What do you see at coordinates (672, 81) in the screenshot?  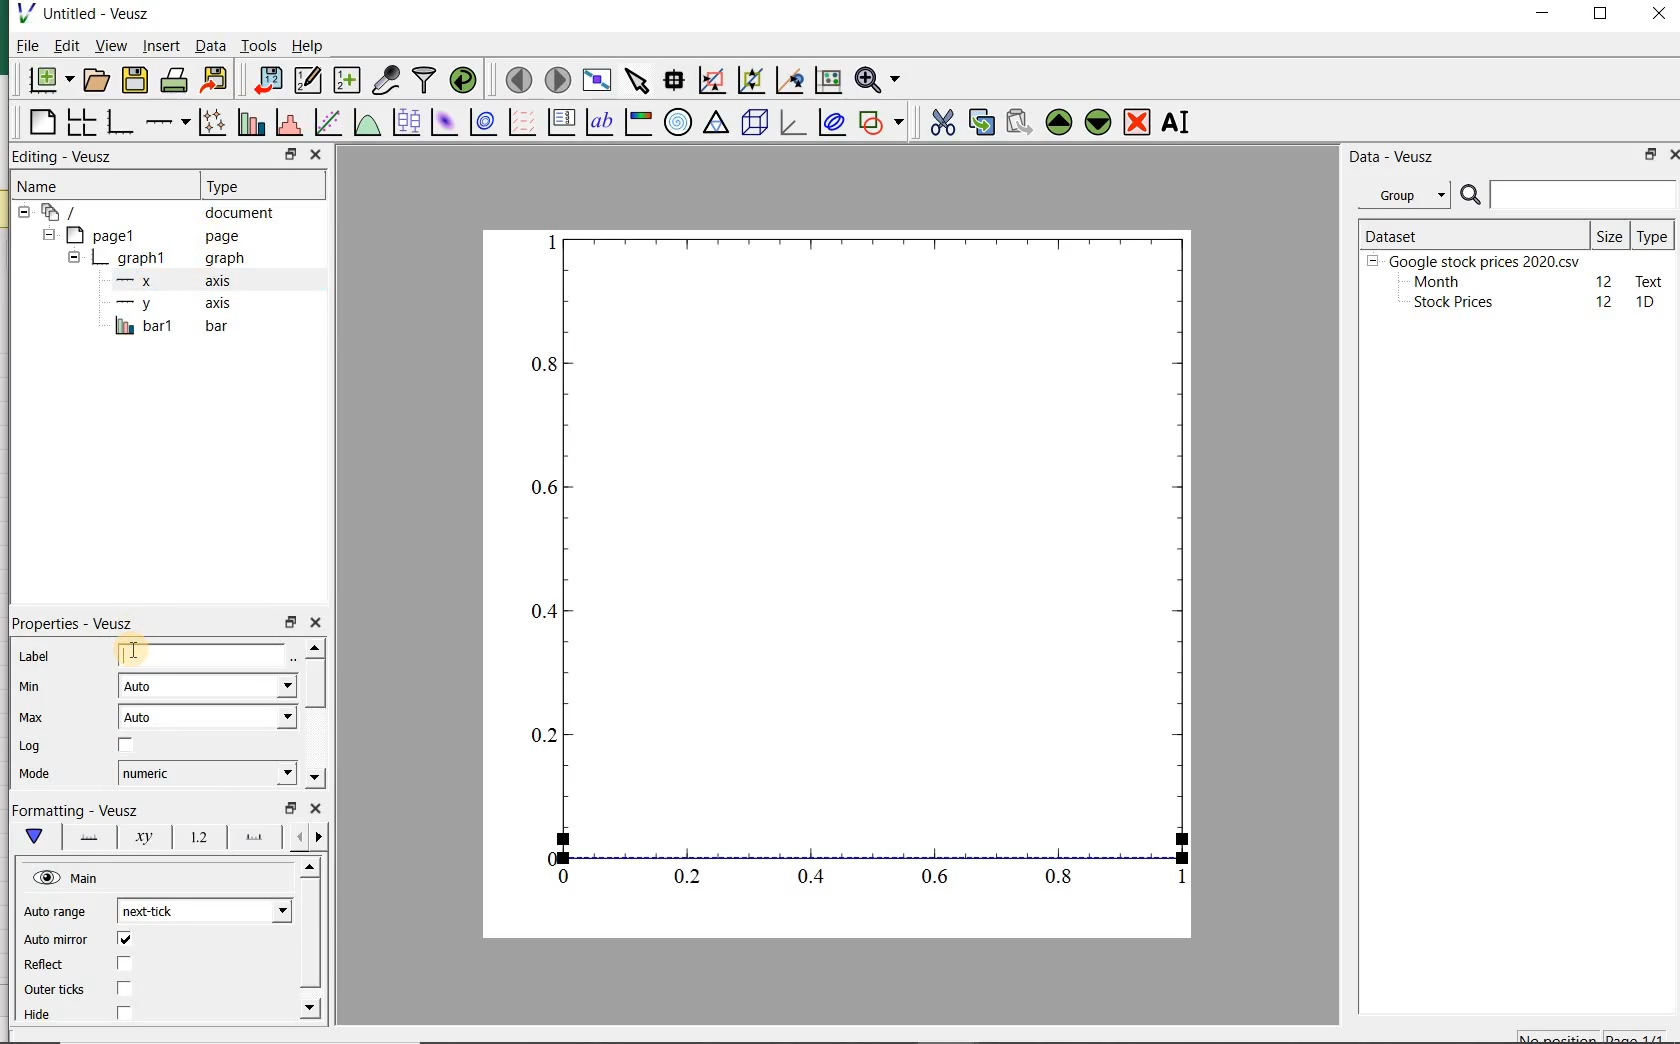 I see `read data points on the graph` at bounding box center [672, 81].